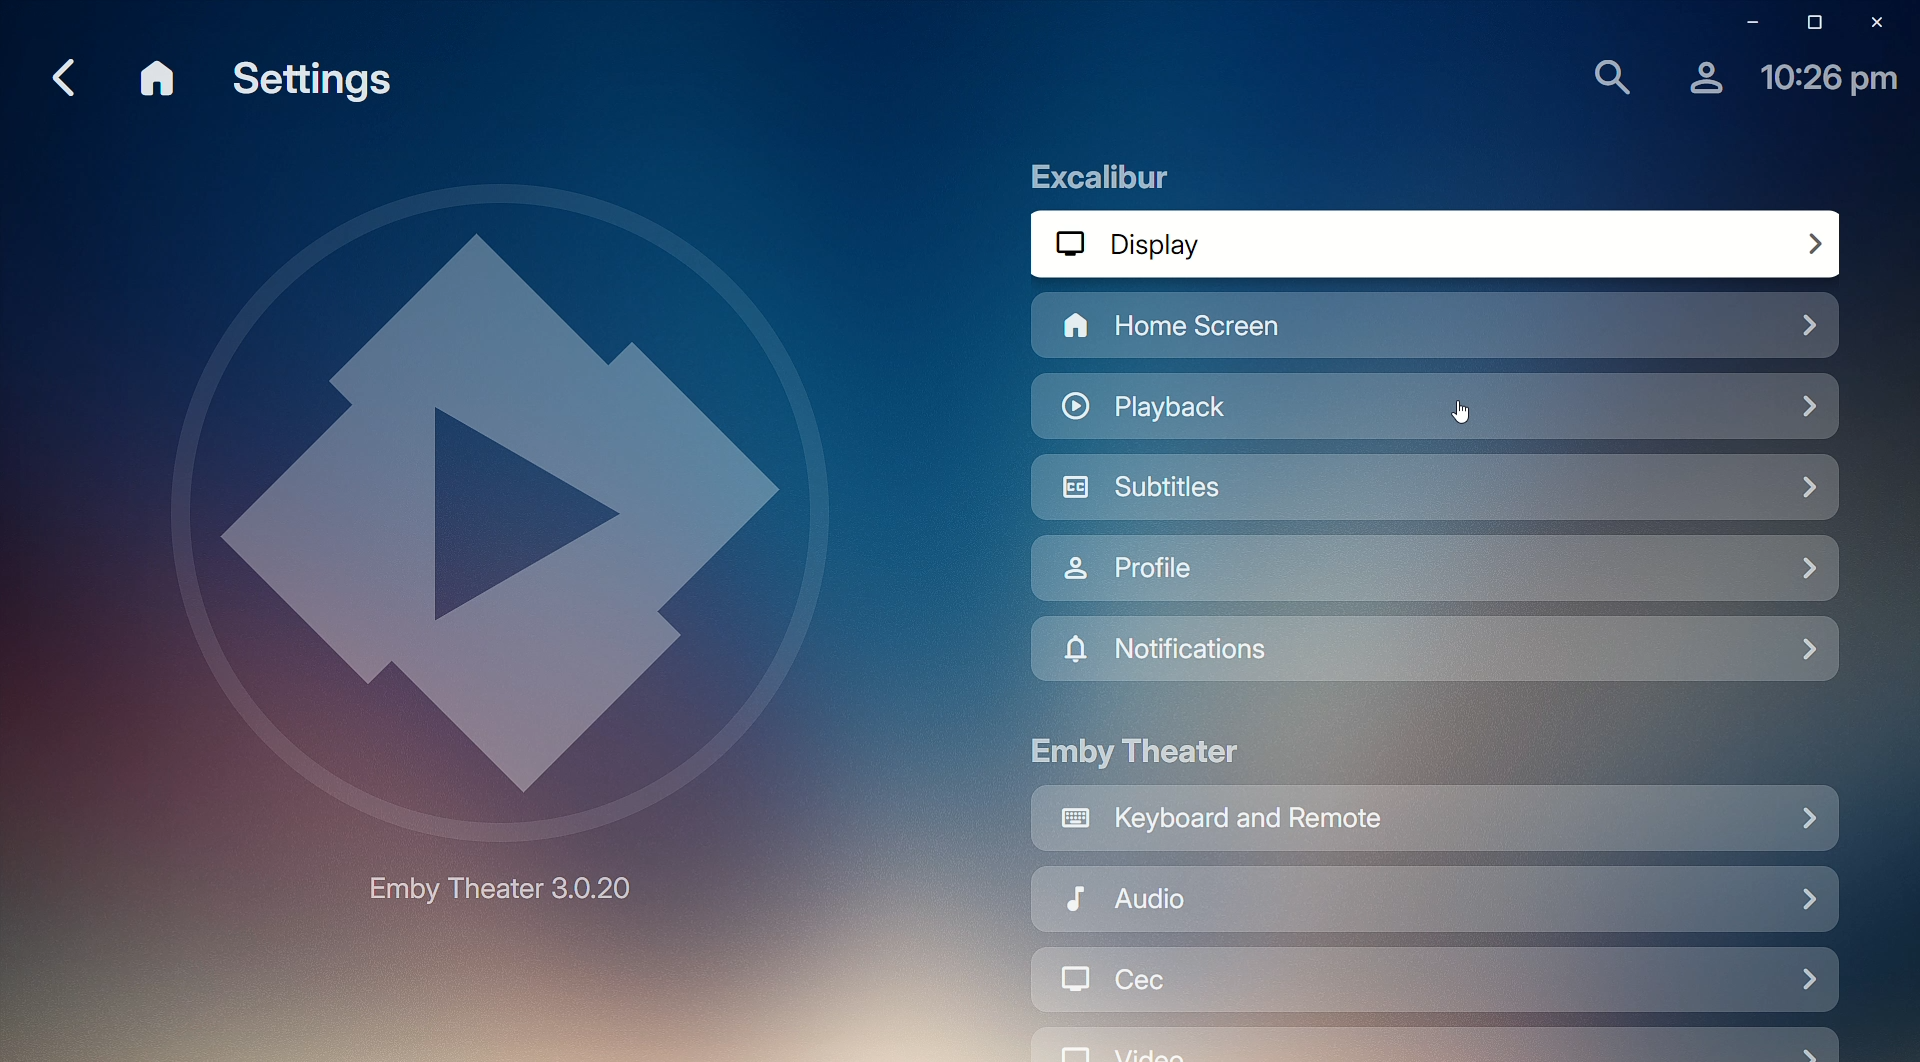  Describe the element at coordinates (319, 83) in the screenshot. I see `Settings` at that location.